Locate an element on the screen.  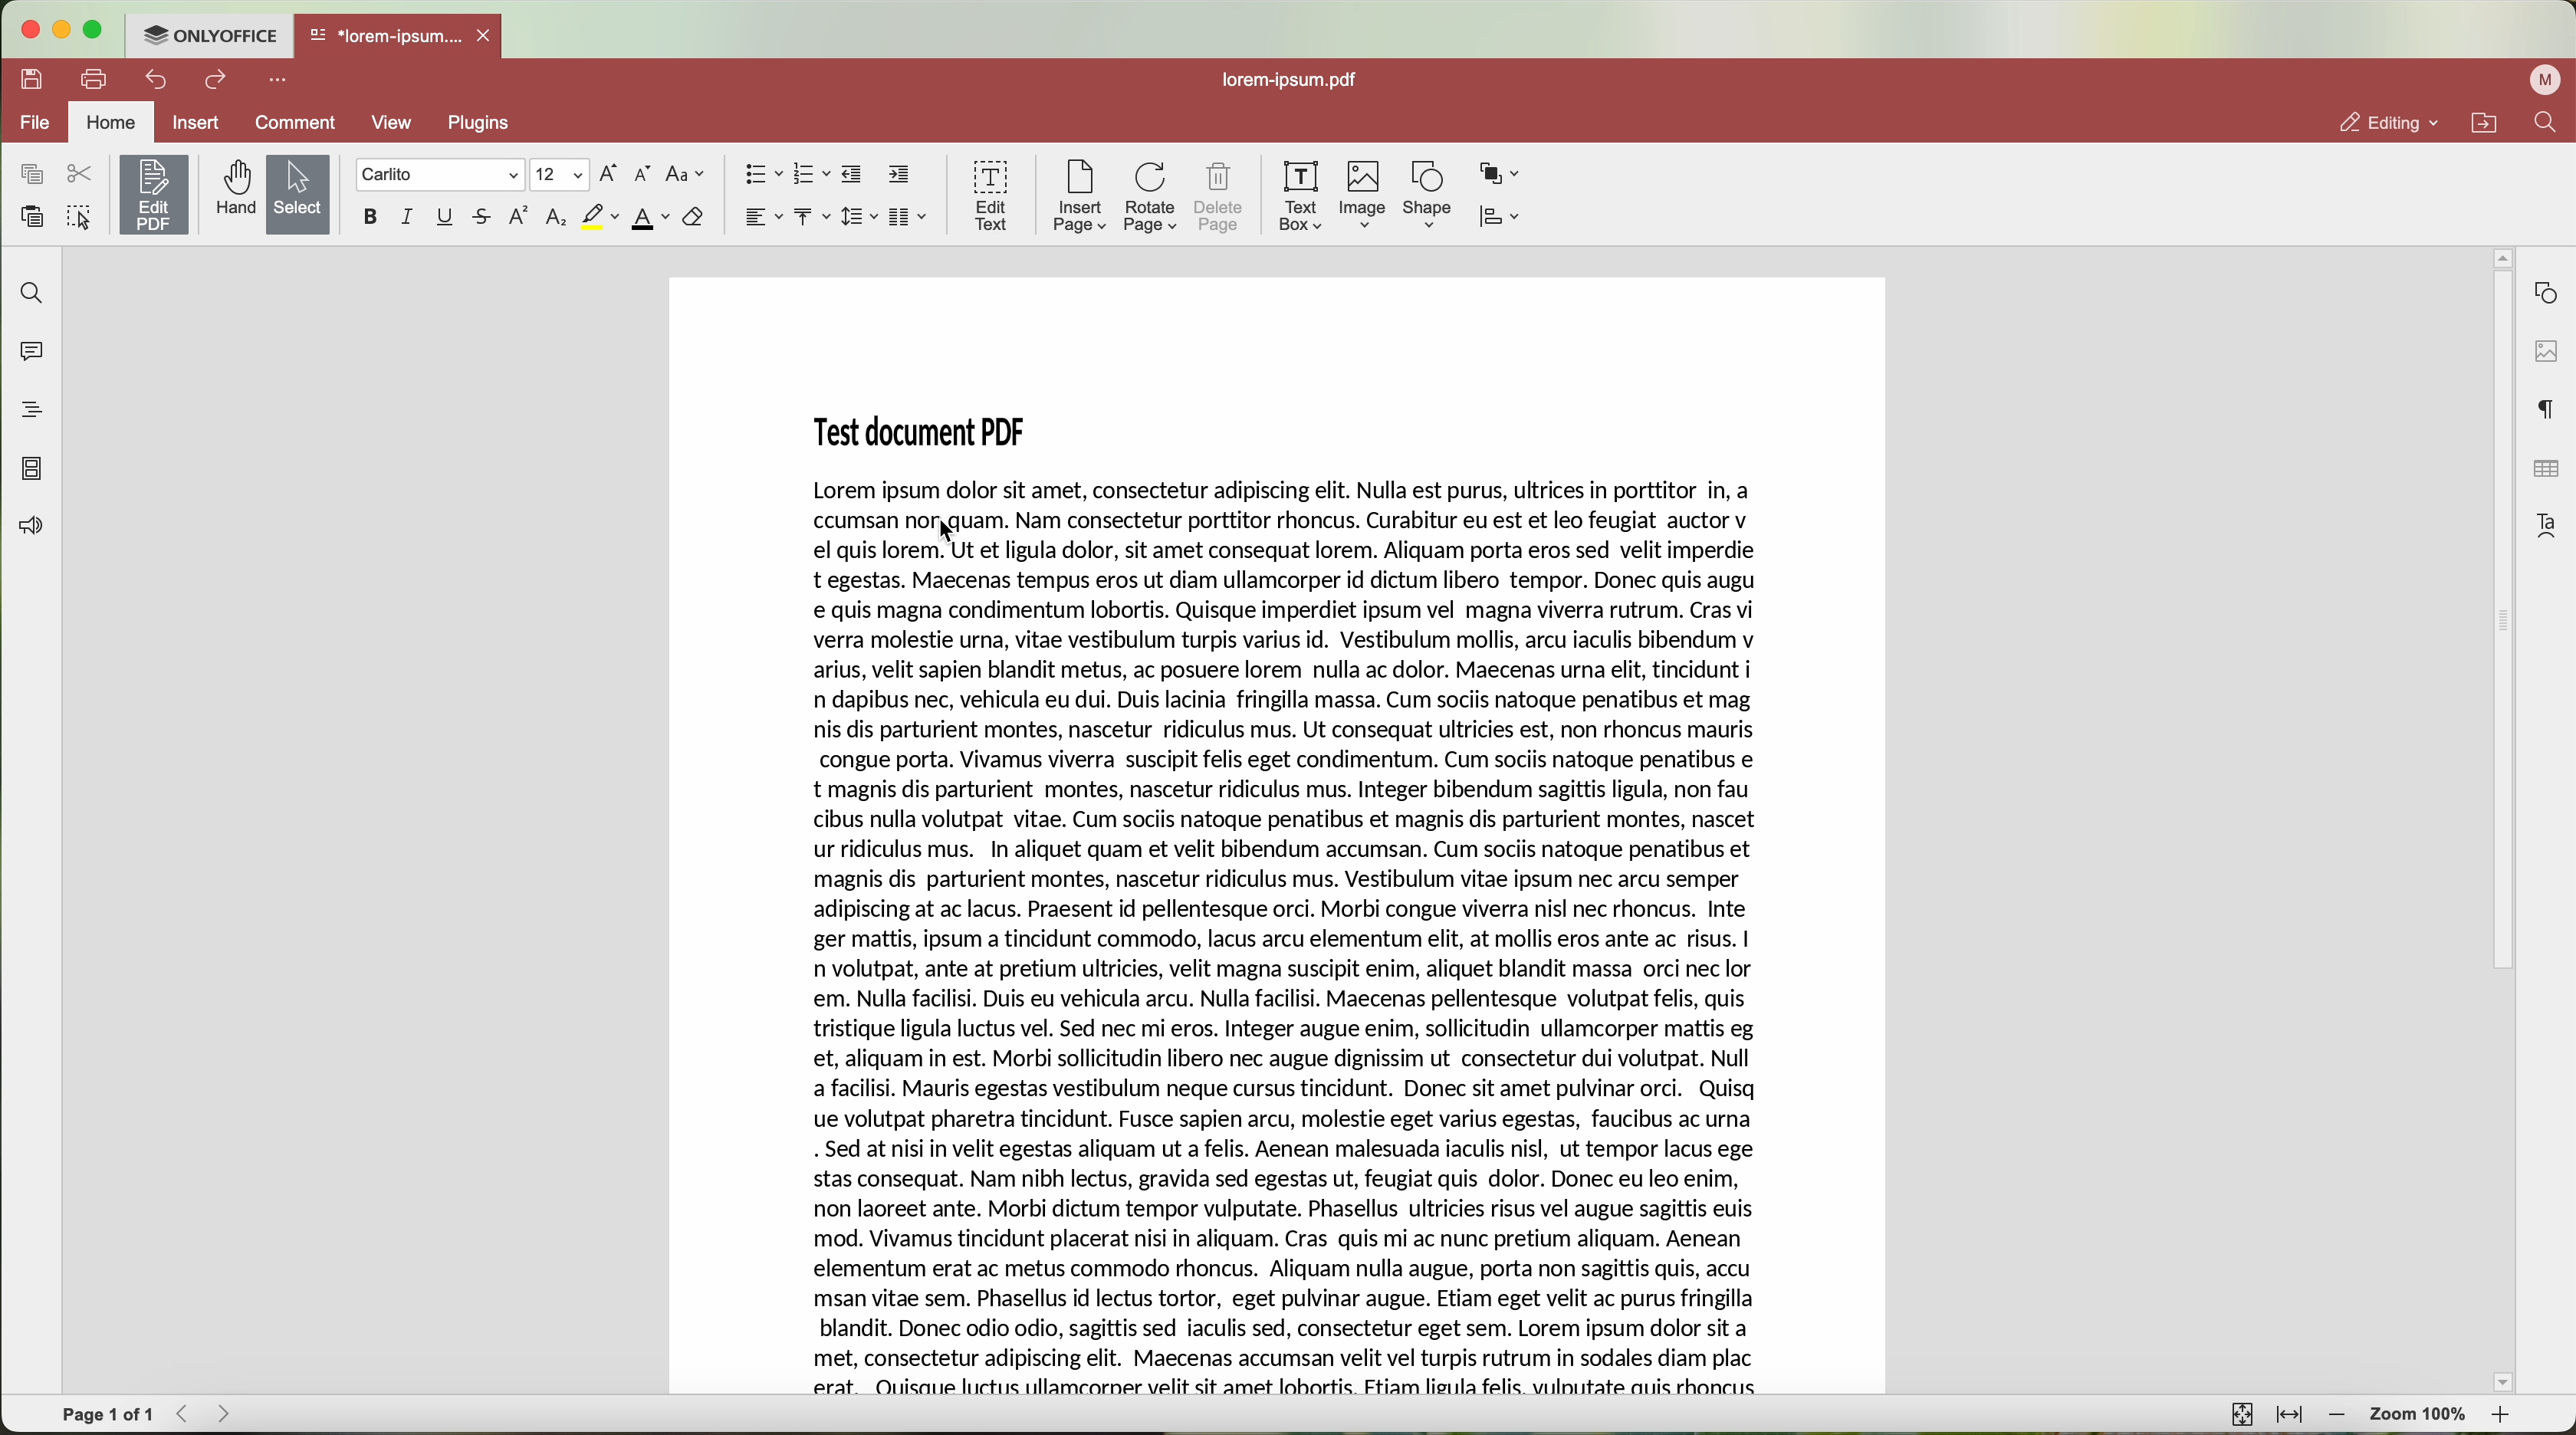
navigate arrows is located at coordinates (199, 1416).